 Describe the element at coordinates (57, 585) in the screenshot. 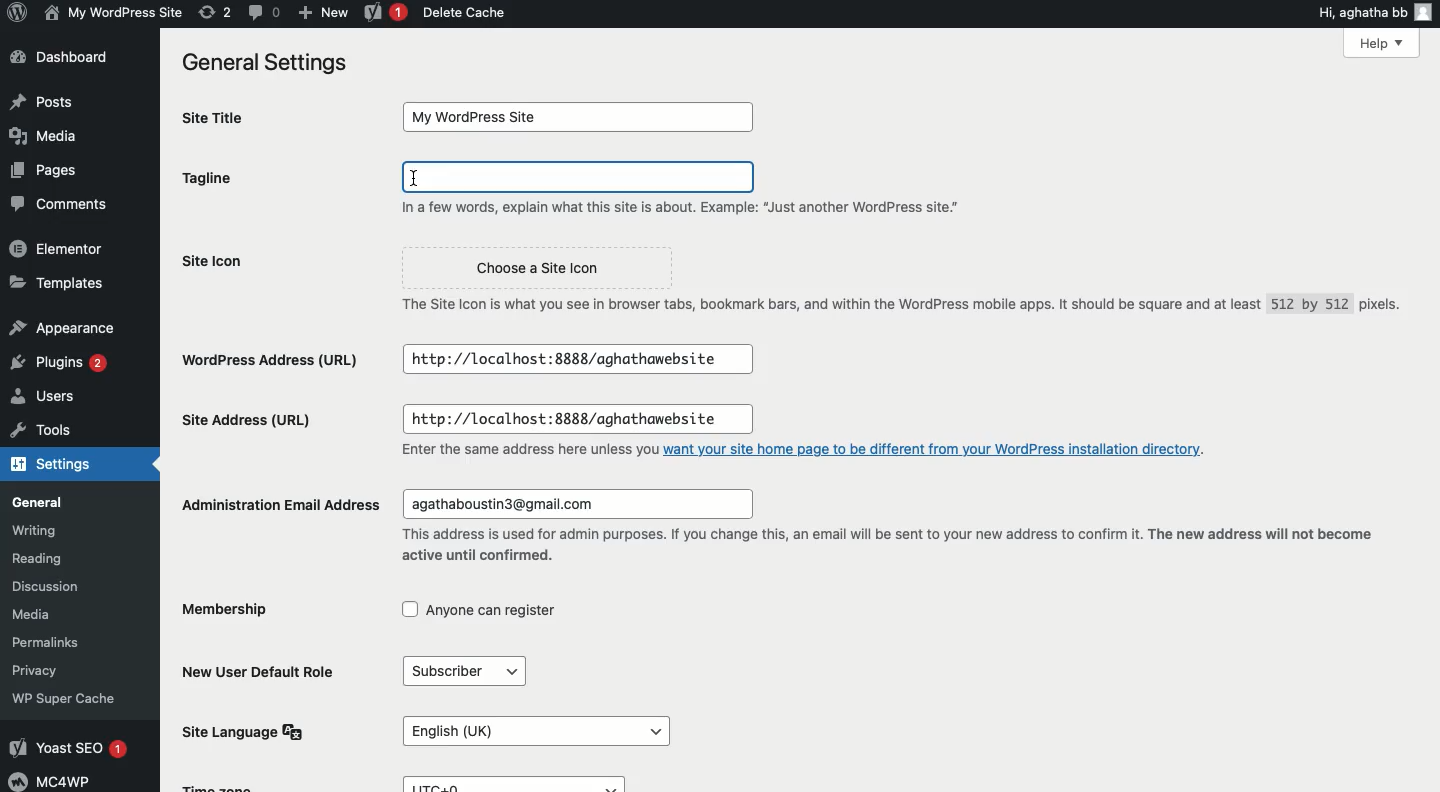

I see `Discussion` at that location.